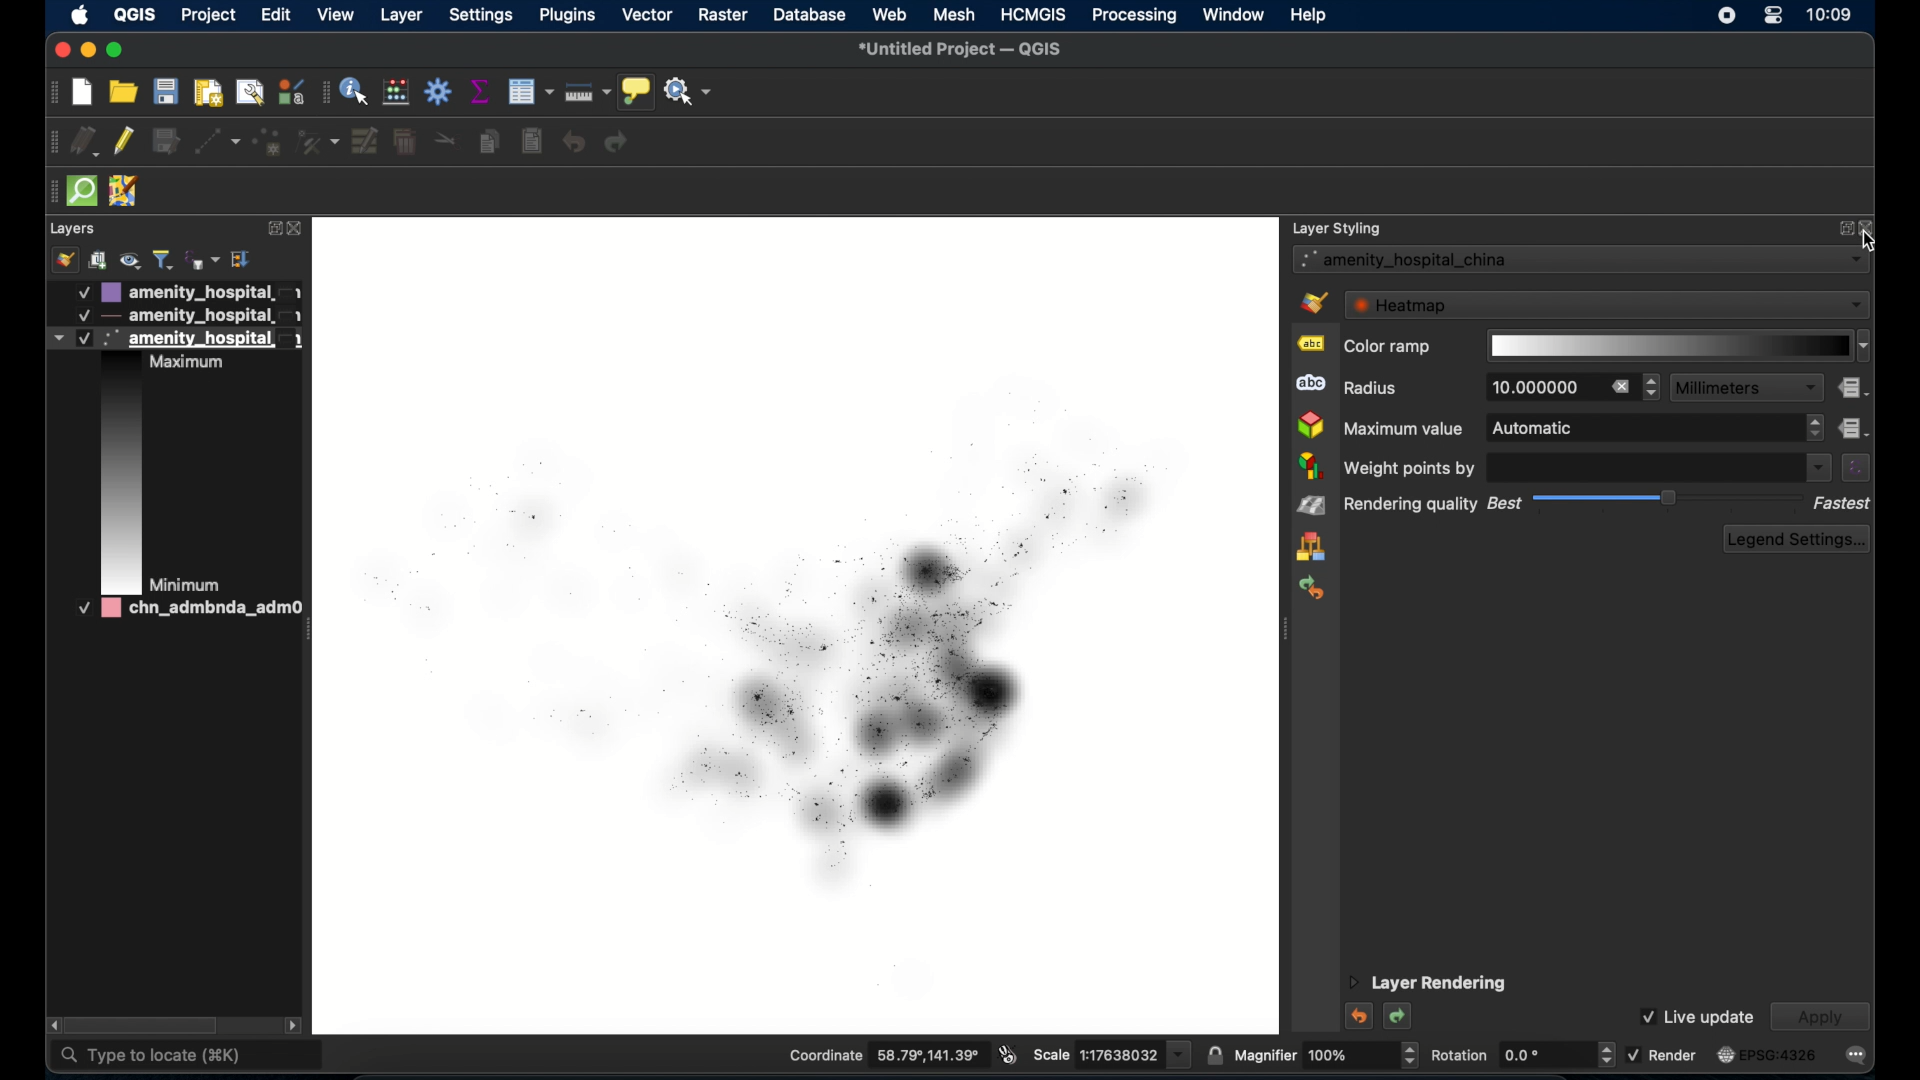  What do you see at coordinates (269, 228) in the screenshot?
I see `expand` at bounding box center [269, 228].